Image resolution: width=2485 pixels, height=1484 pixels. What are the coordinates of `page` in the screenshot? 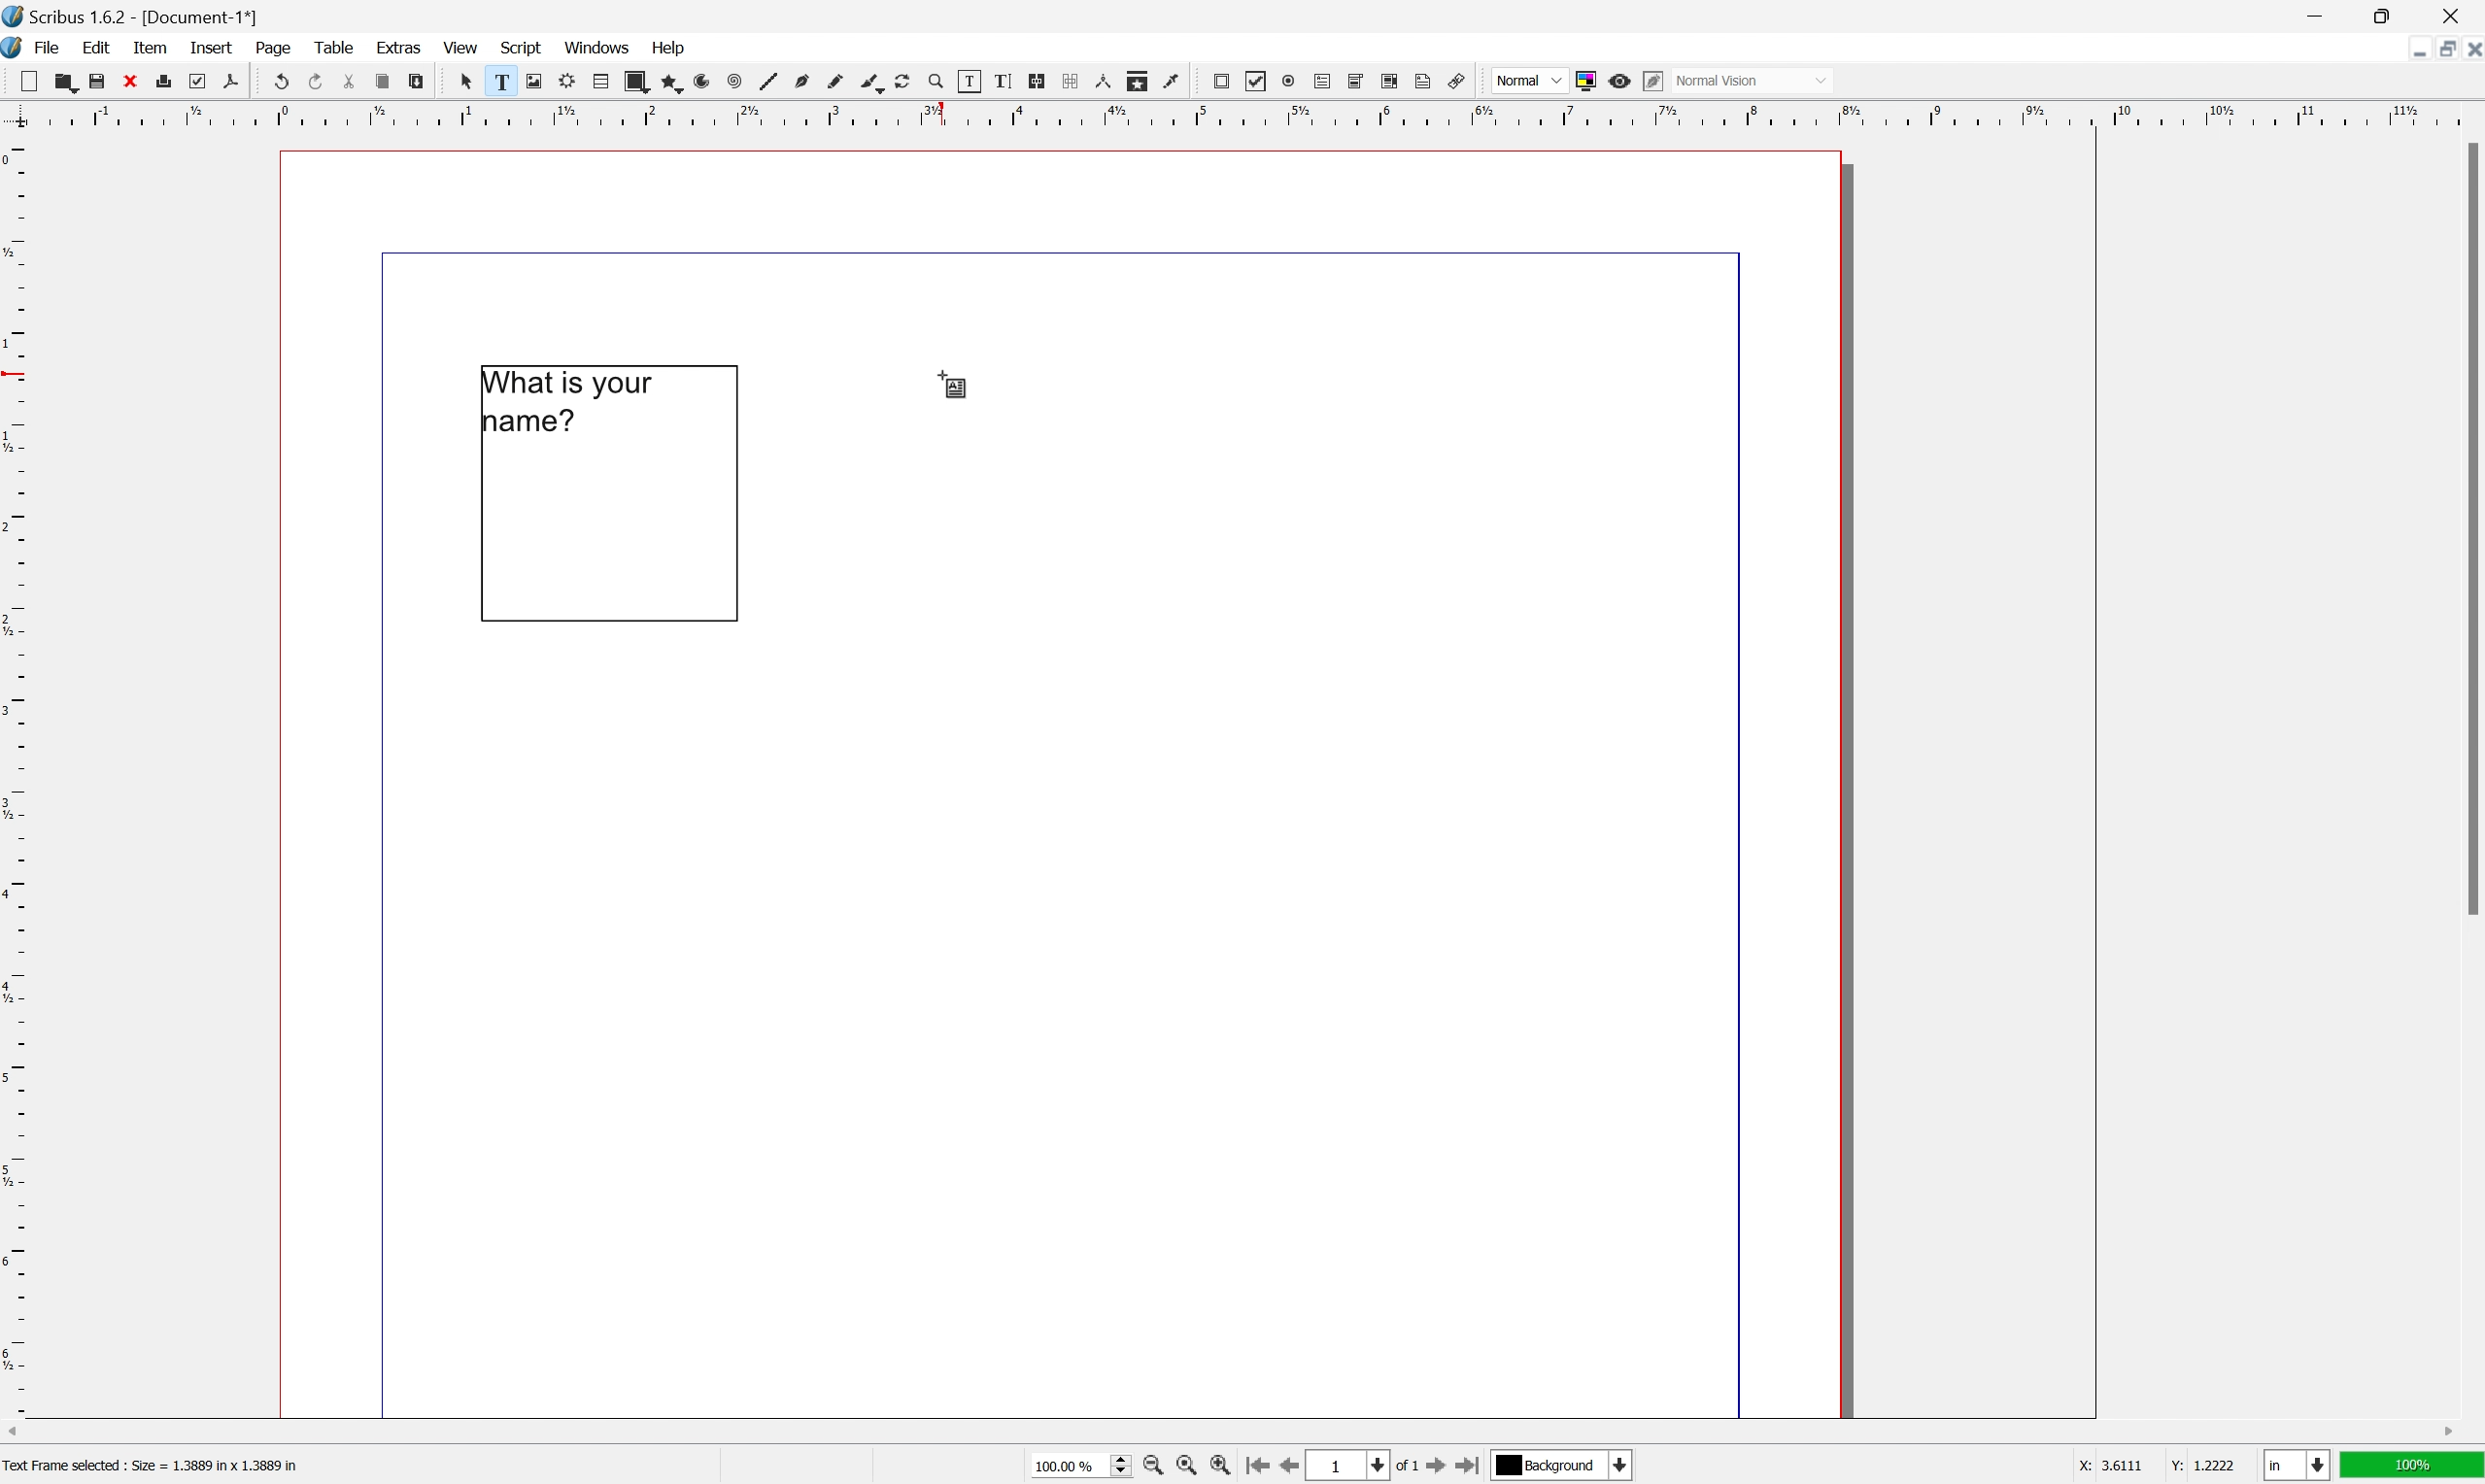 It's located at (275, 48).